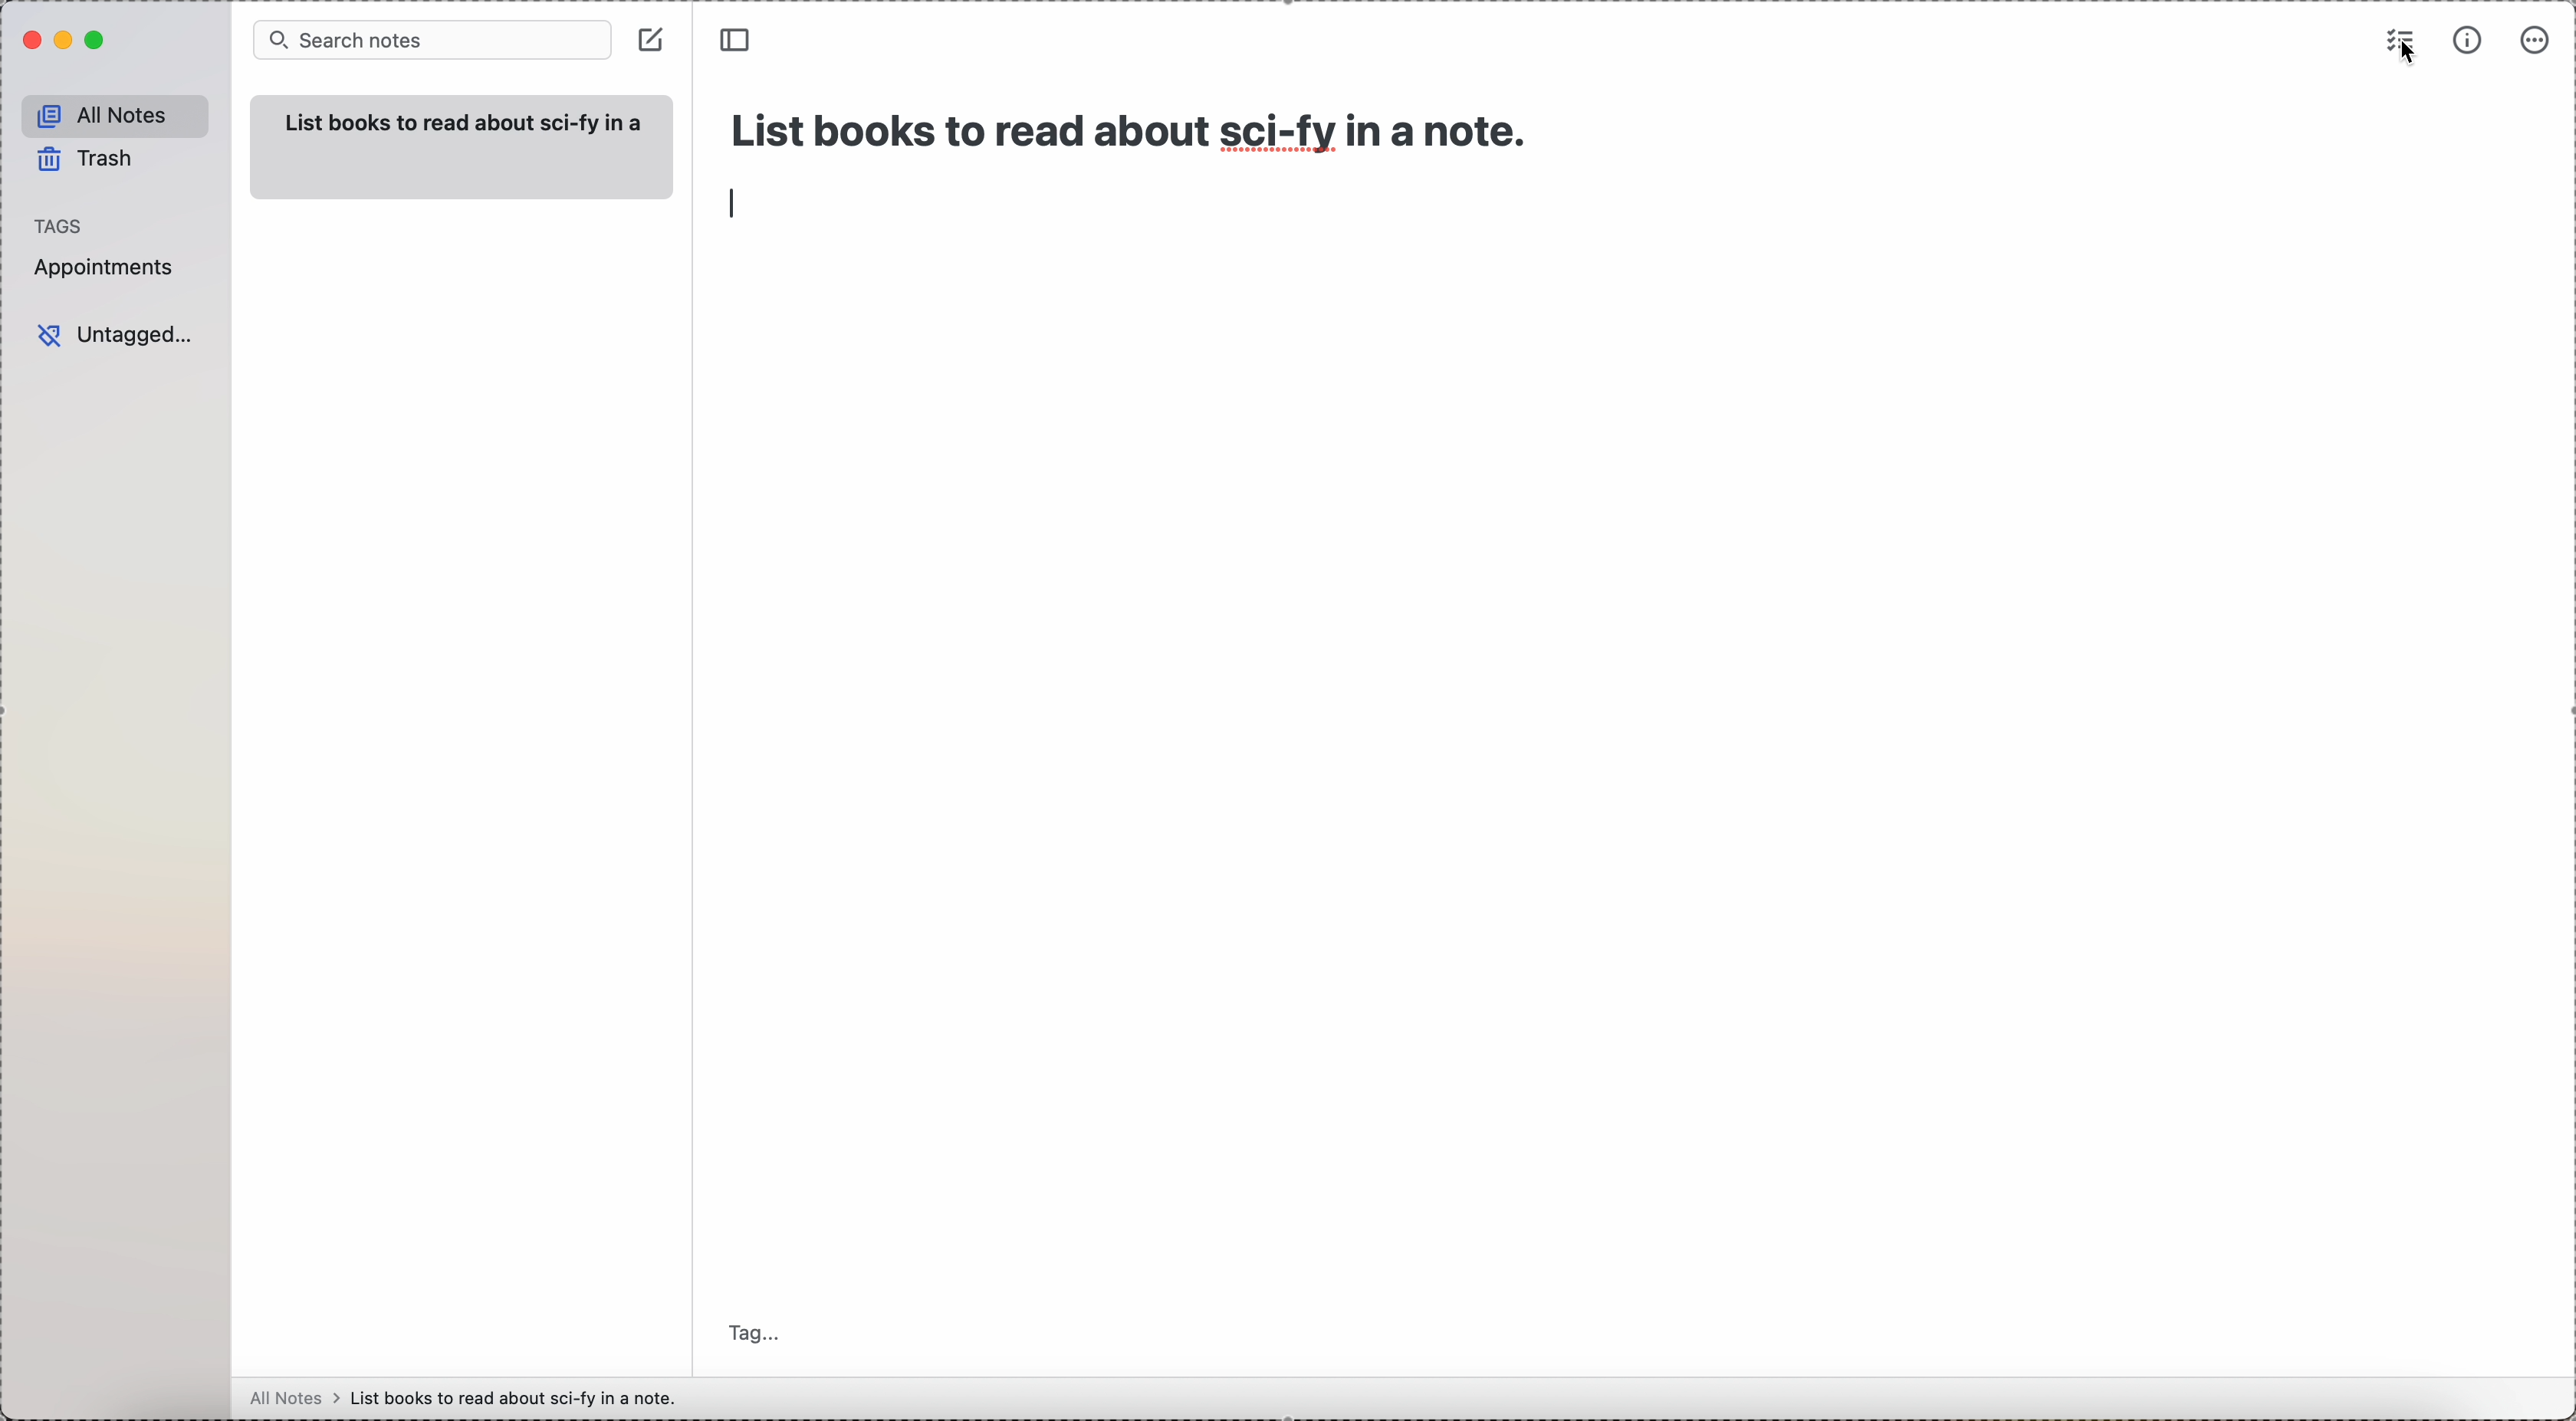 This screenshot has height=1421, width=2576. I want to click on enter, so click(733, 203).